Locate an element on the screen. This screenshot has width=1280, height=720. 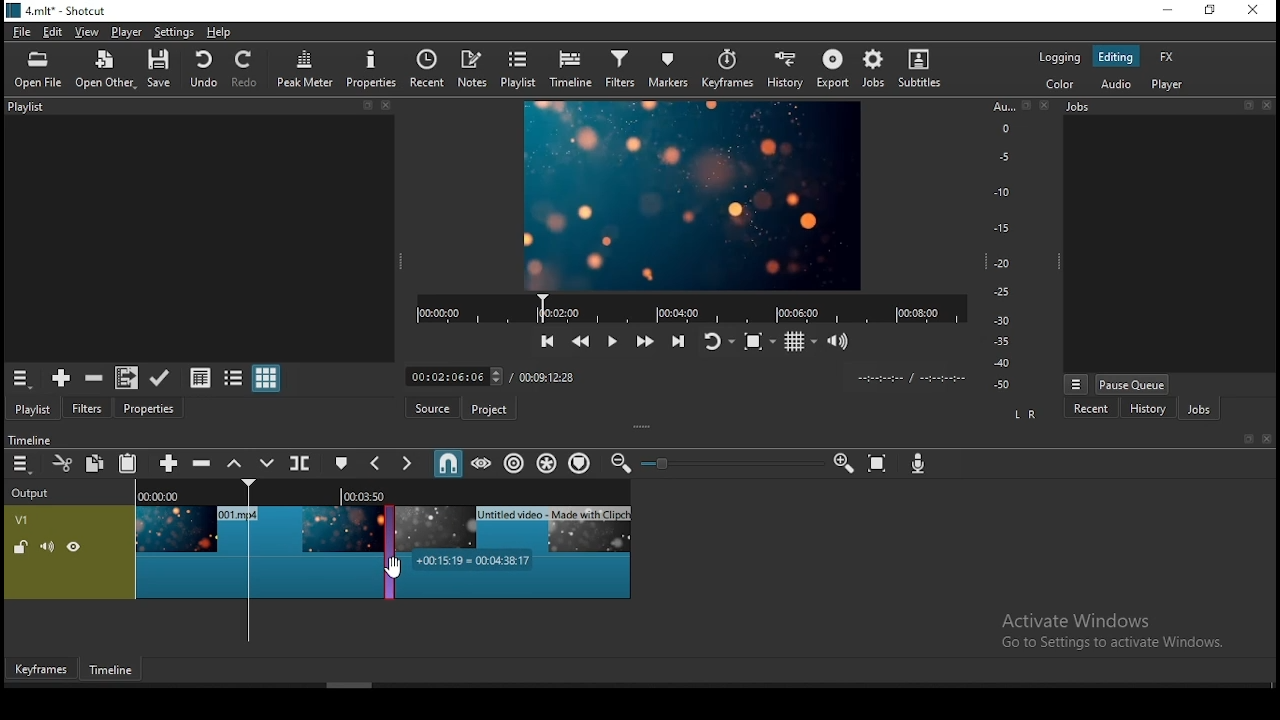
zoom in or zoom out slider is located at coordinates (725, 463).